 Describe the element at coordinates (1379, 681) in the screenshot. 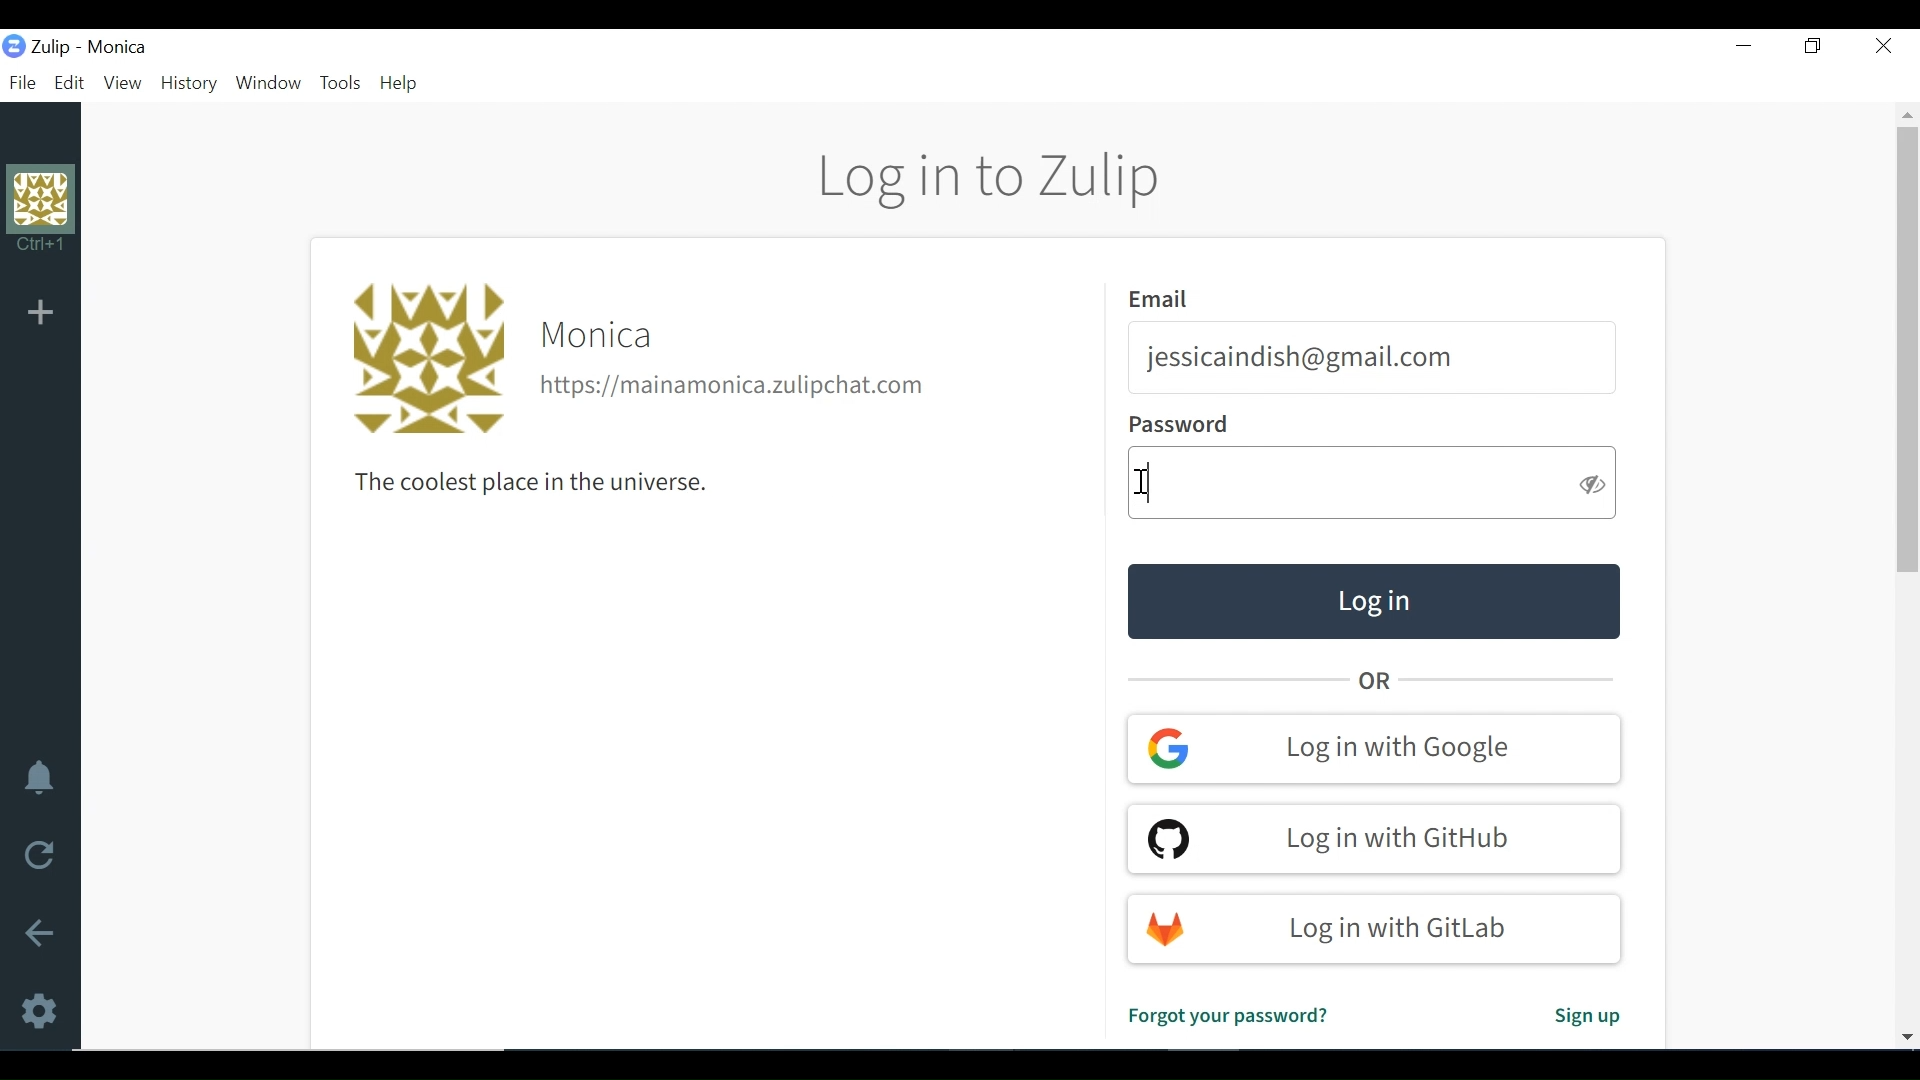

I see `OR` at that location.